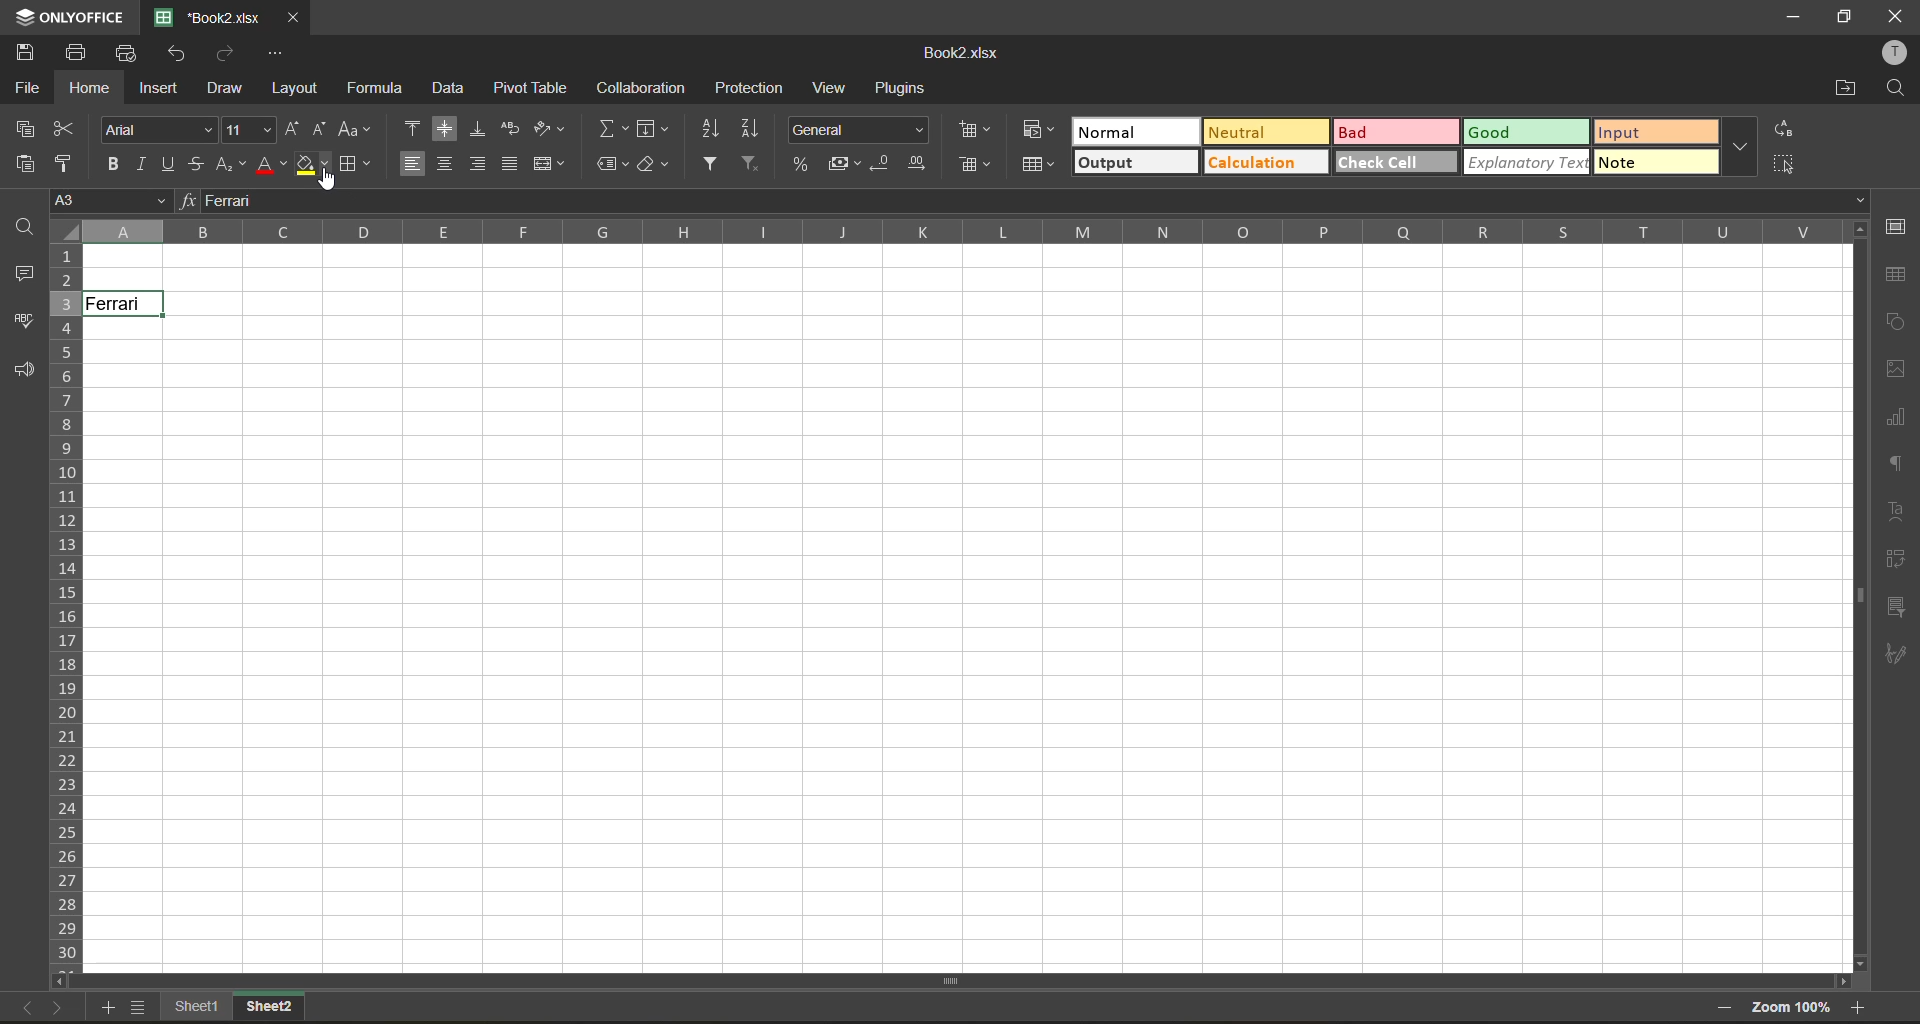  Describe the element at coordinates (373, 86) in the screenshot. I see `formula` at that location.